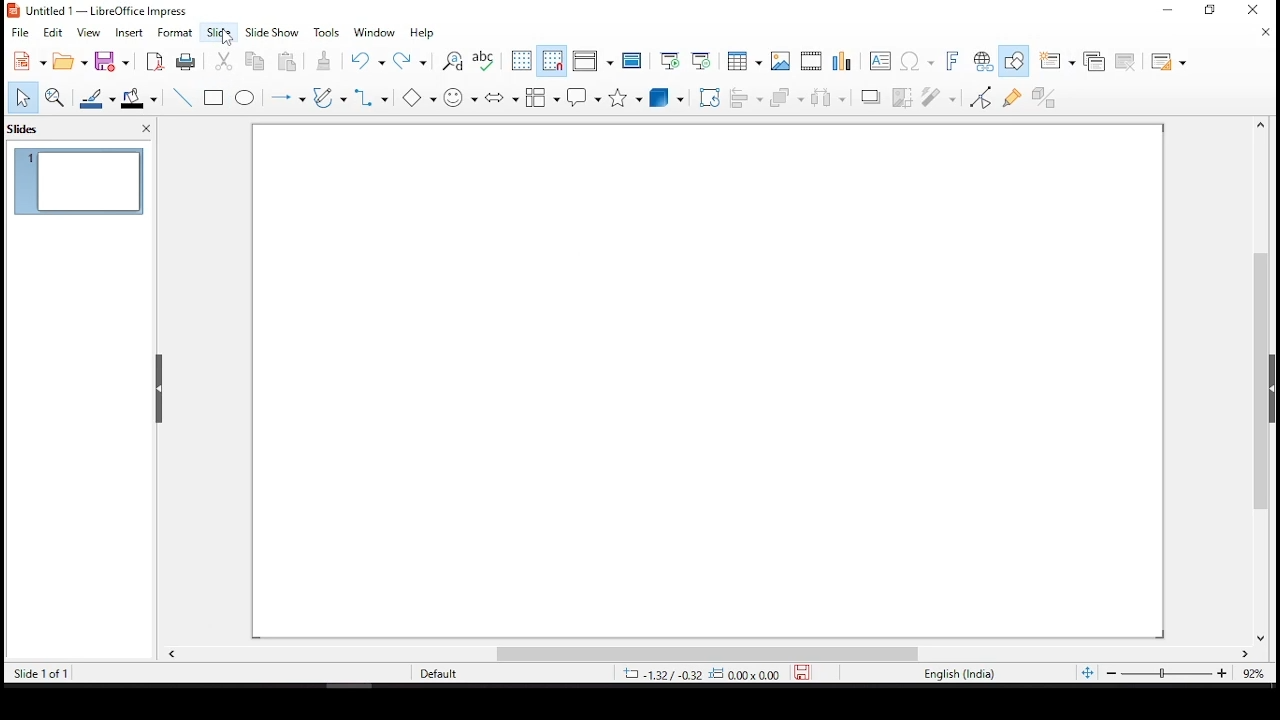  I want to click on zoom level, so click(1247, 671).